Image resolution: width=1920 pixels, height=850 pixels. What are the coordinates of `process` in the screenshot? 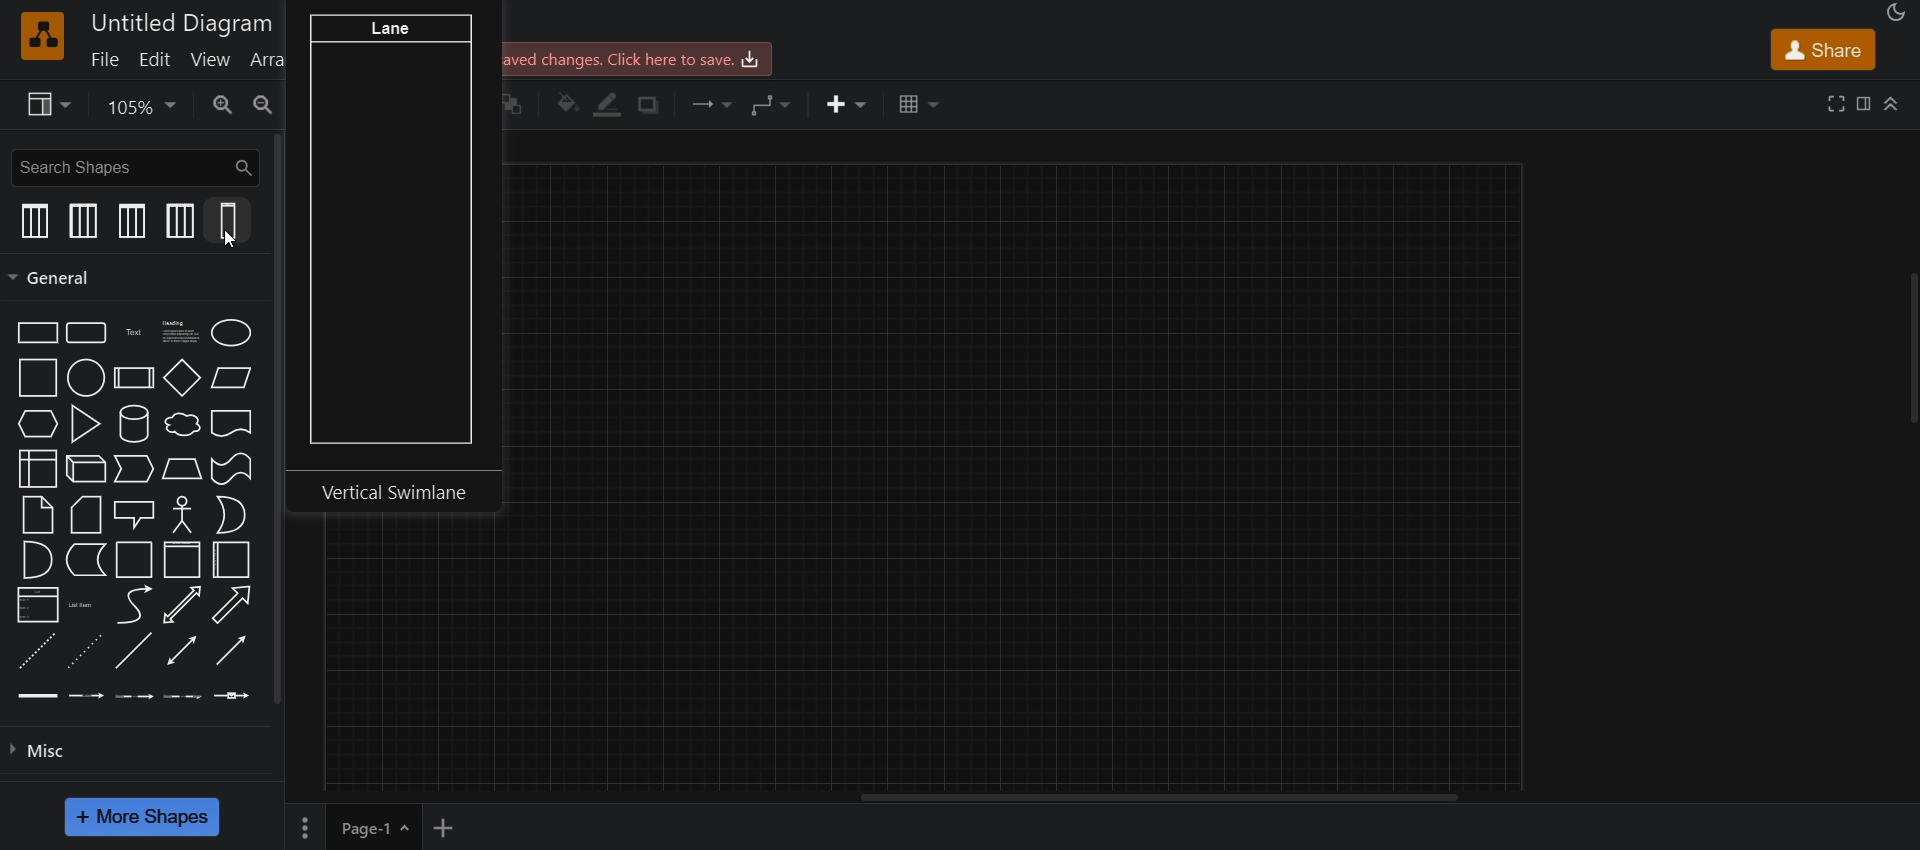 It's located at (135, 378).